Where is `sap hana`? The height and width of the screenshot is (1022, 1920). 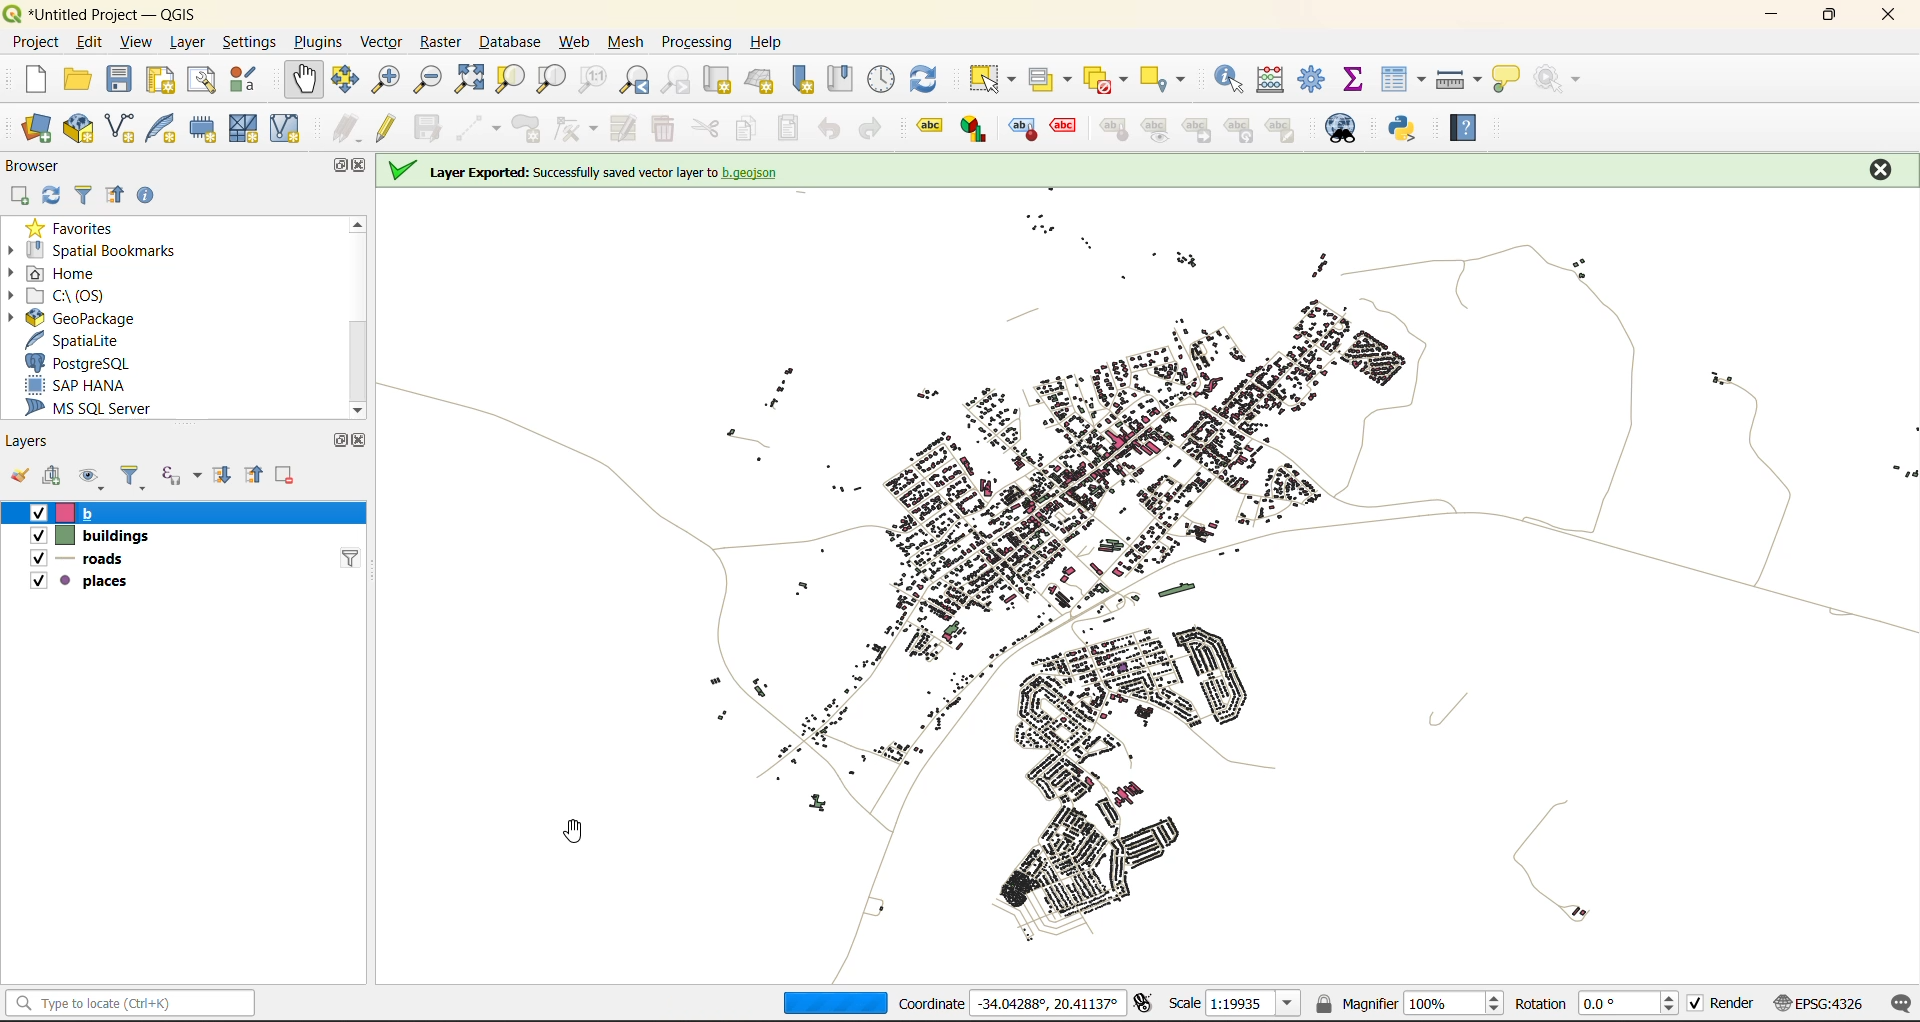
sap hana is located at coordinates (100, 386).